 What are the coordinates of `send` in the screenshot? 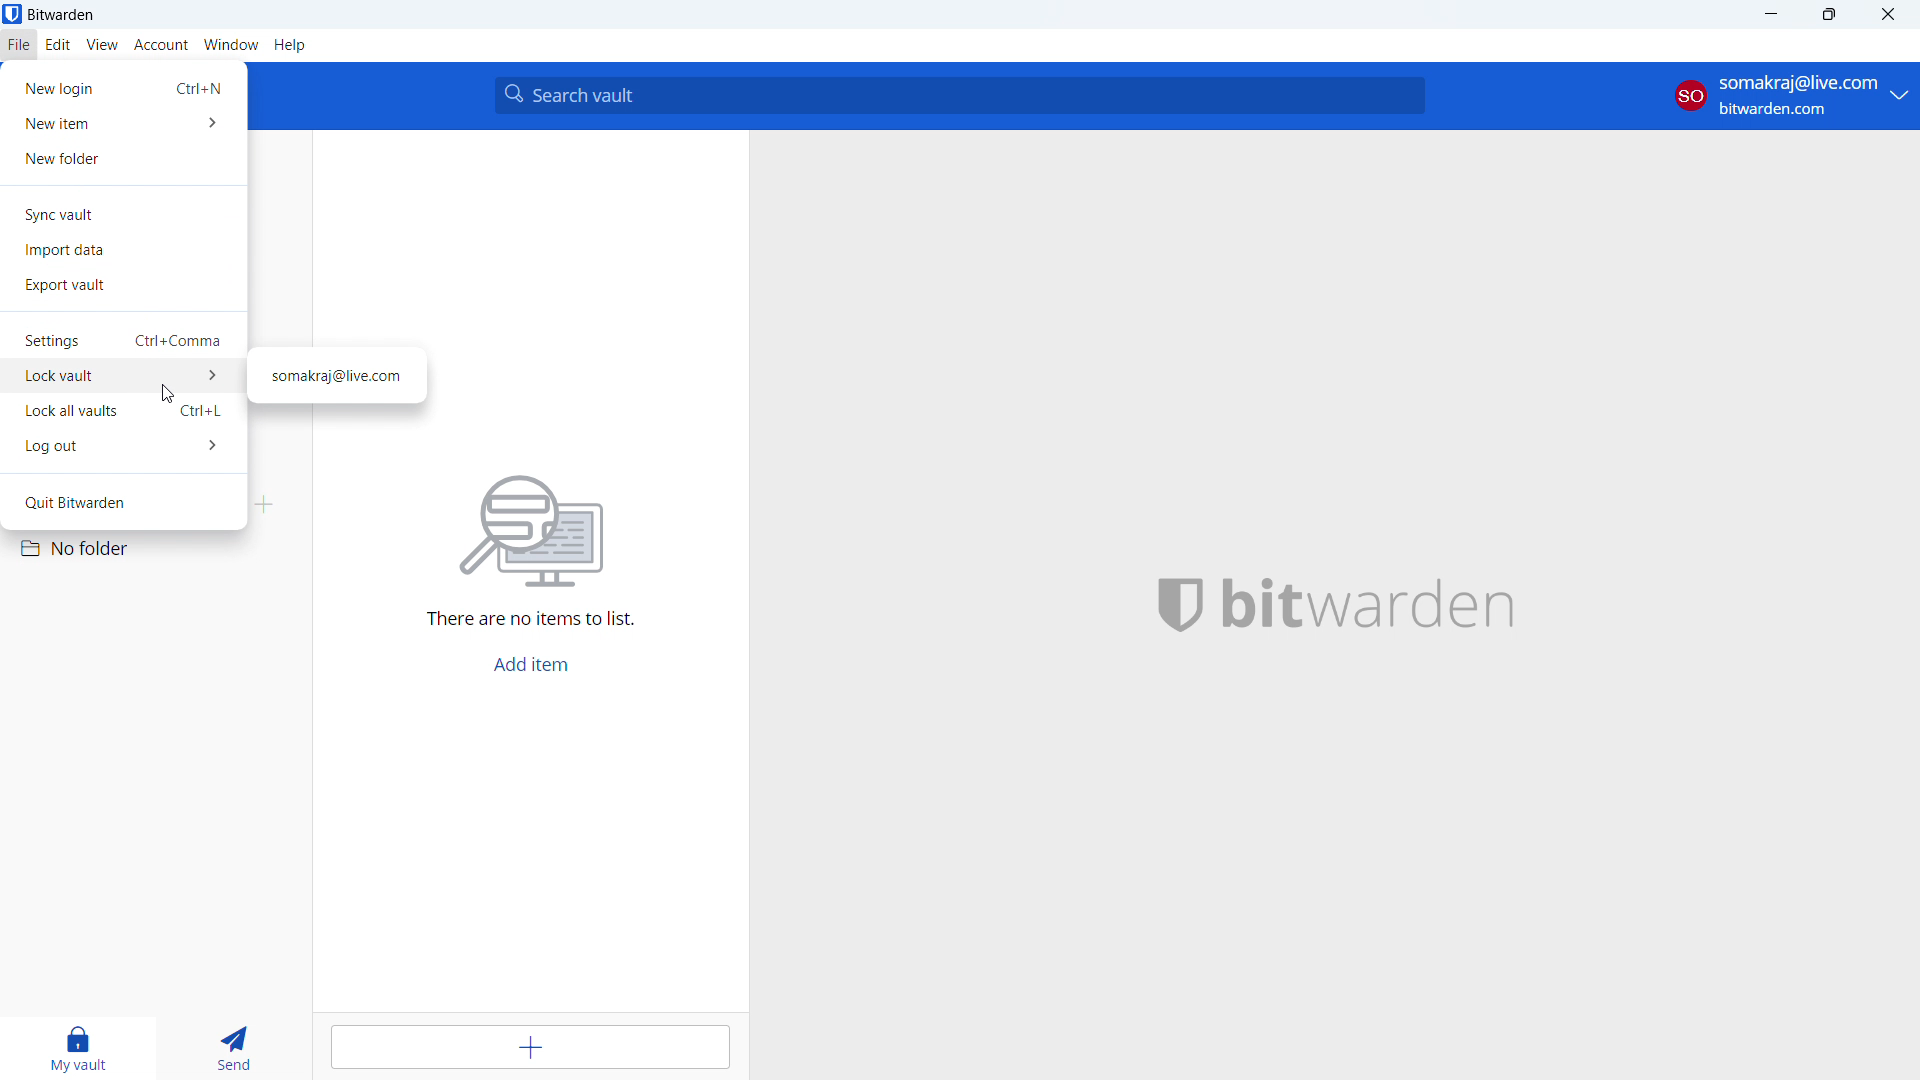 It's located at (237, 1048).